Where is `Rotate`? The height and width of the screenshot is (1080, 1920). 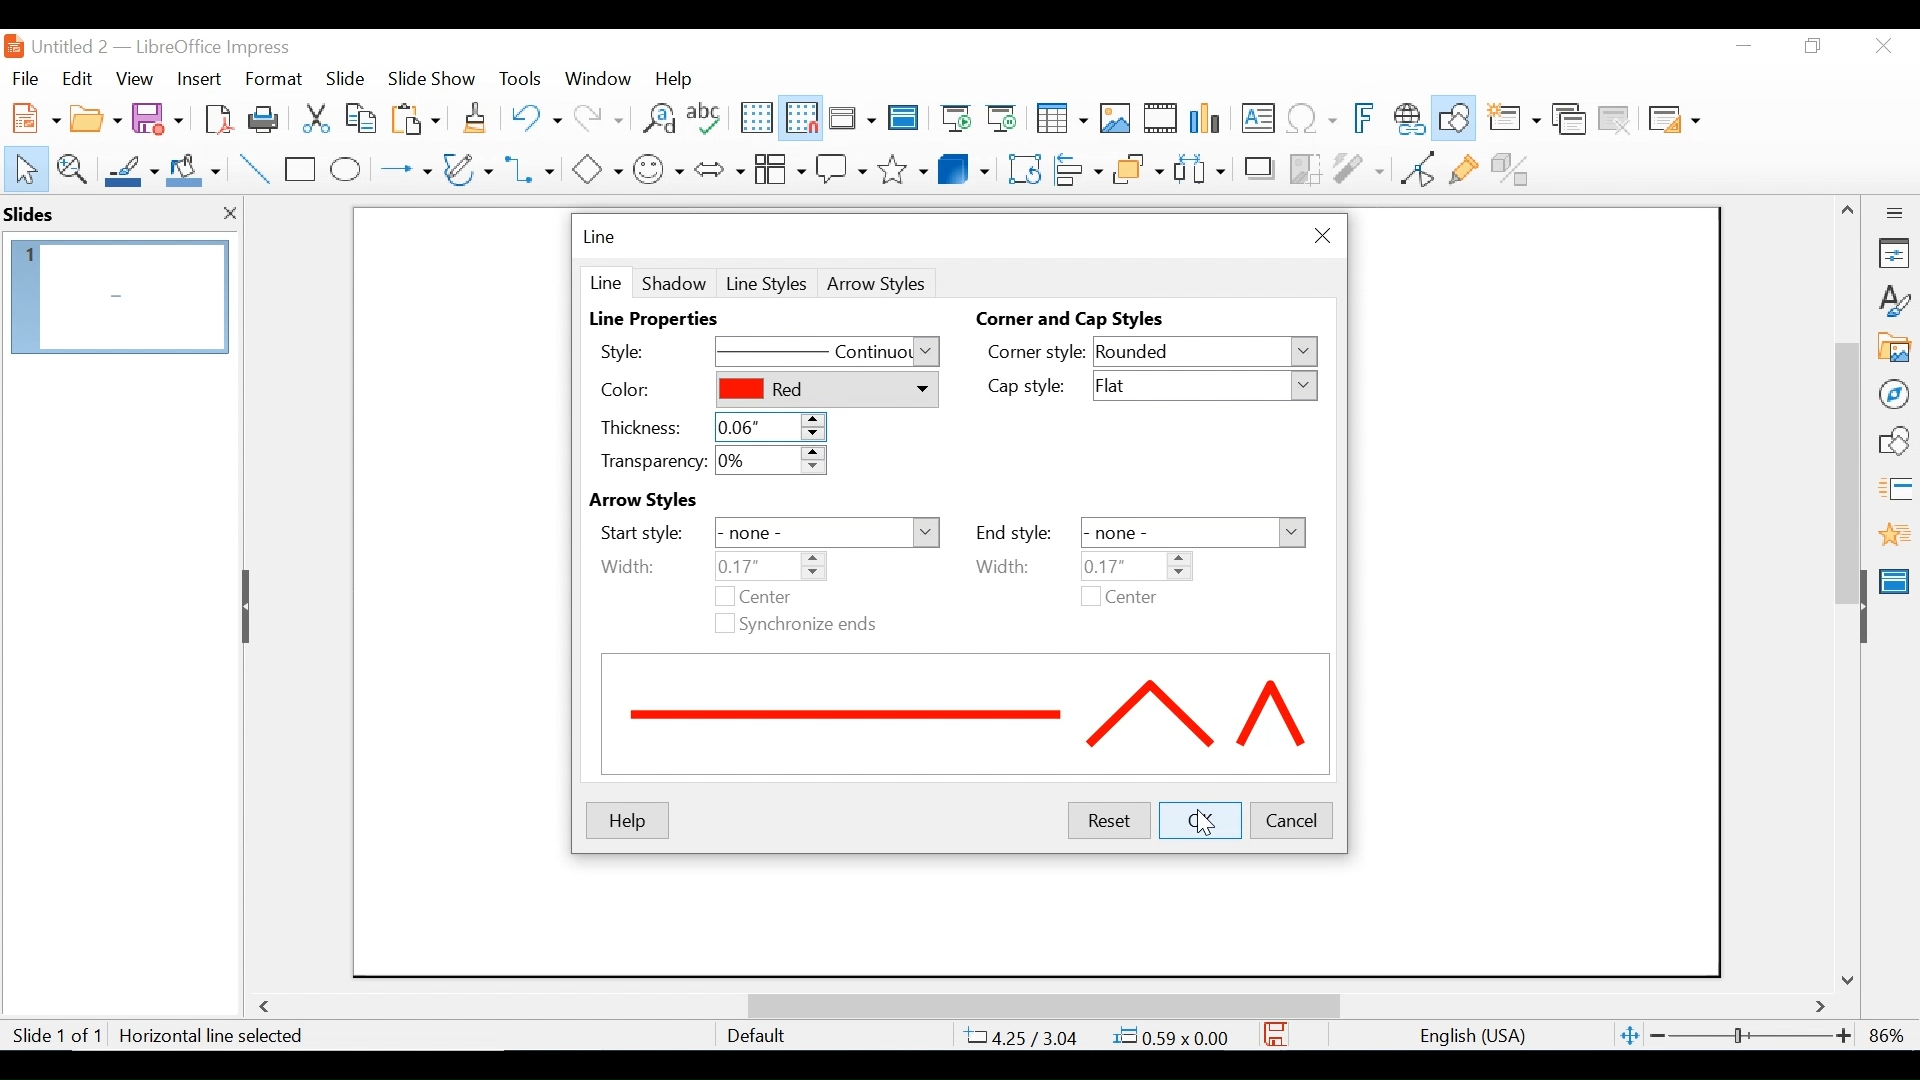
Rotate is located at coordinates (1022, 168).